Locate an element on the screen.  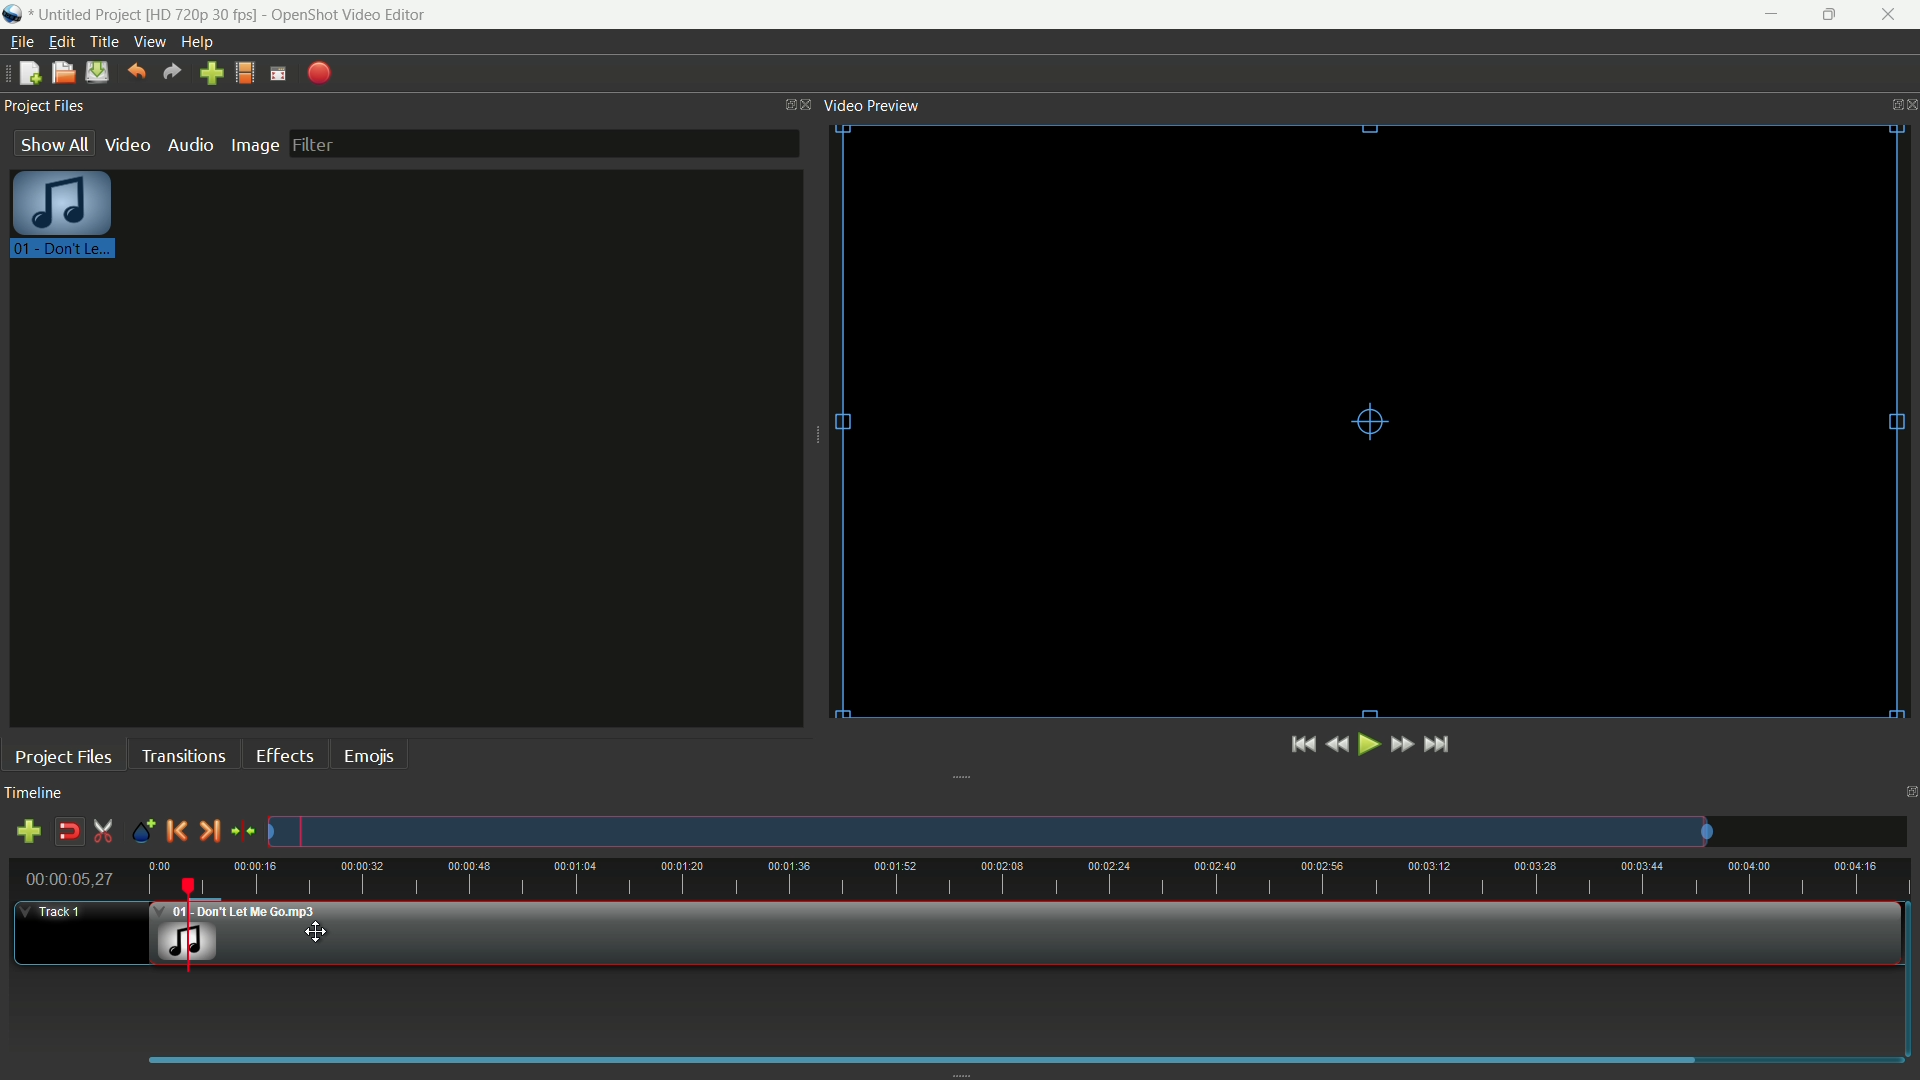
close video preview is located at coordinates (1908, 103).